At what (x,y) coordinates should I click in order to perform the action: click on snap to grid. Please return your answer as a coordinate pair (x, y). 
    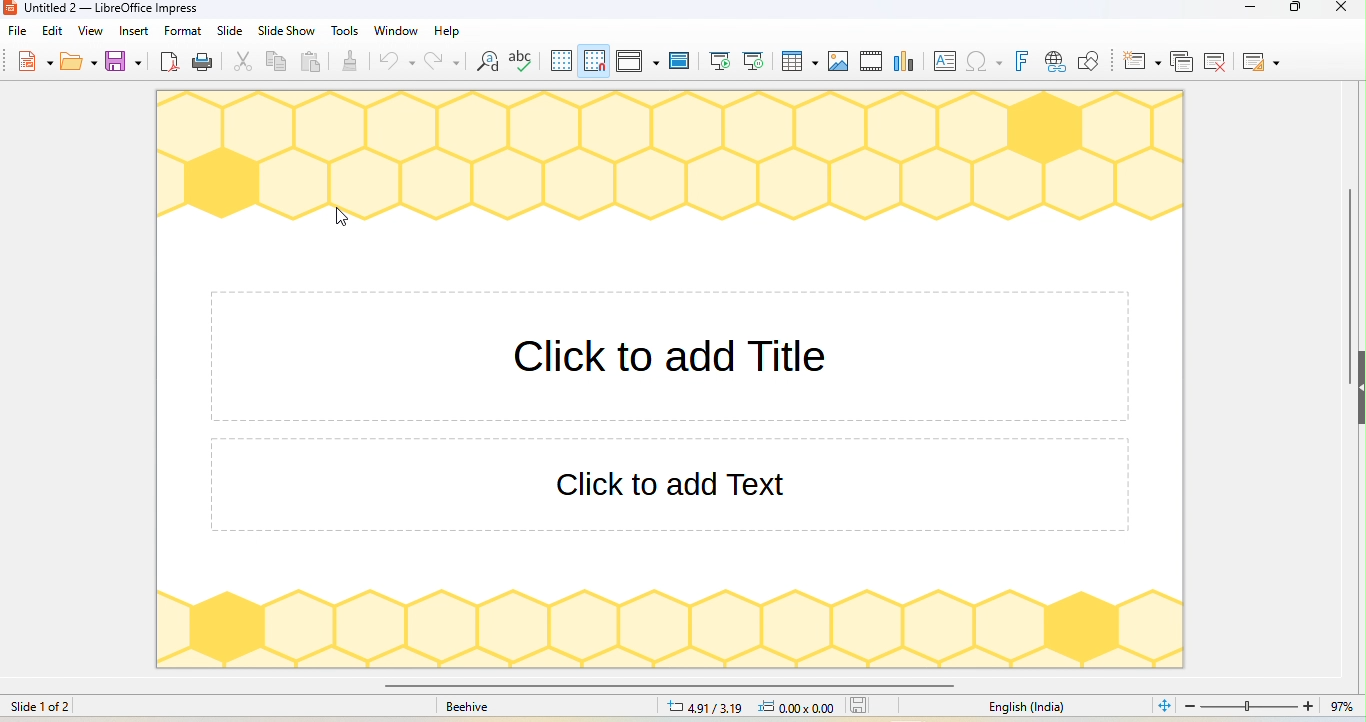
    Looking at the image, I should click on (595, 61).